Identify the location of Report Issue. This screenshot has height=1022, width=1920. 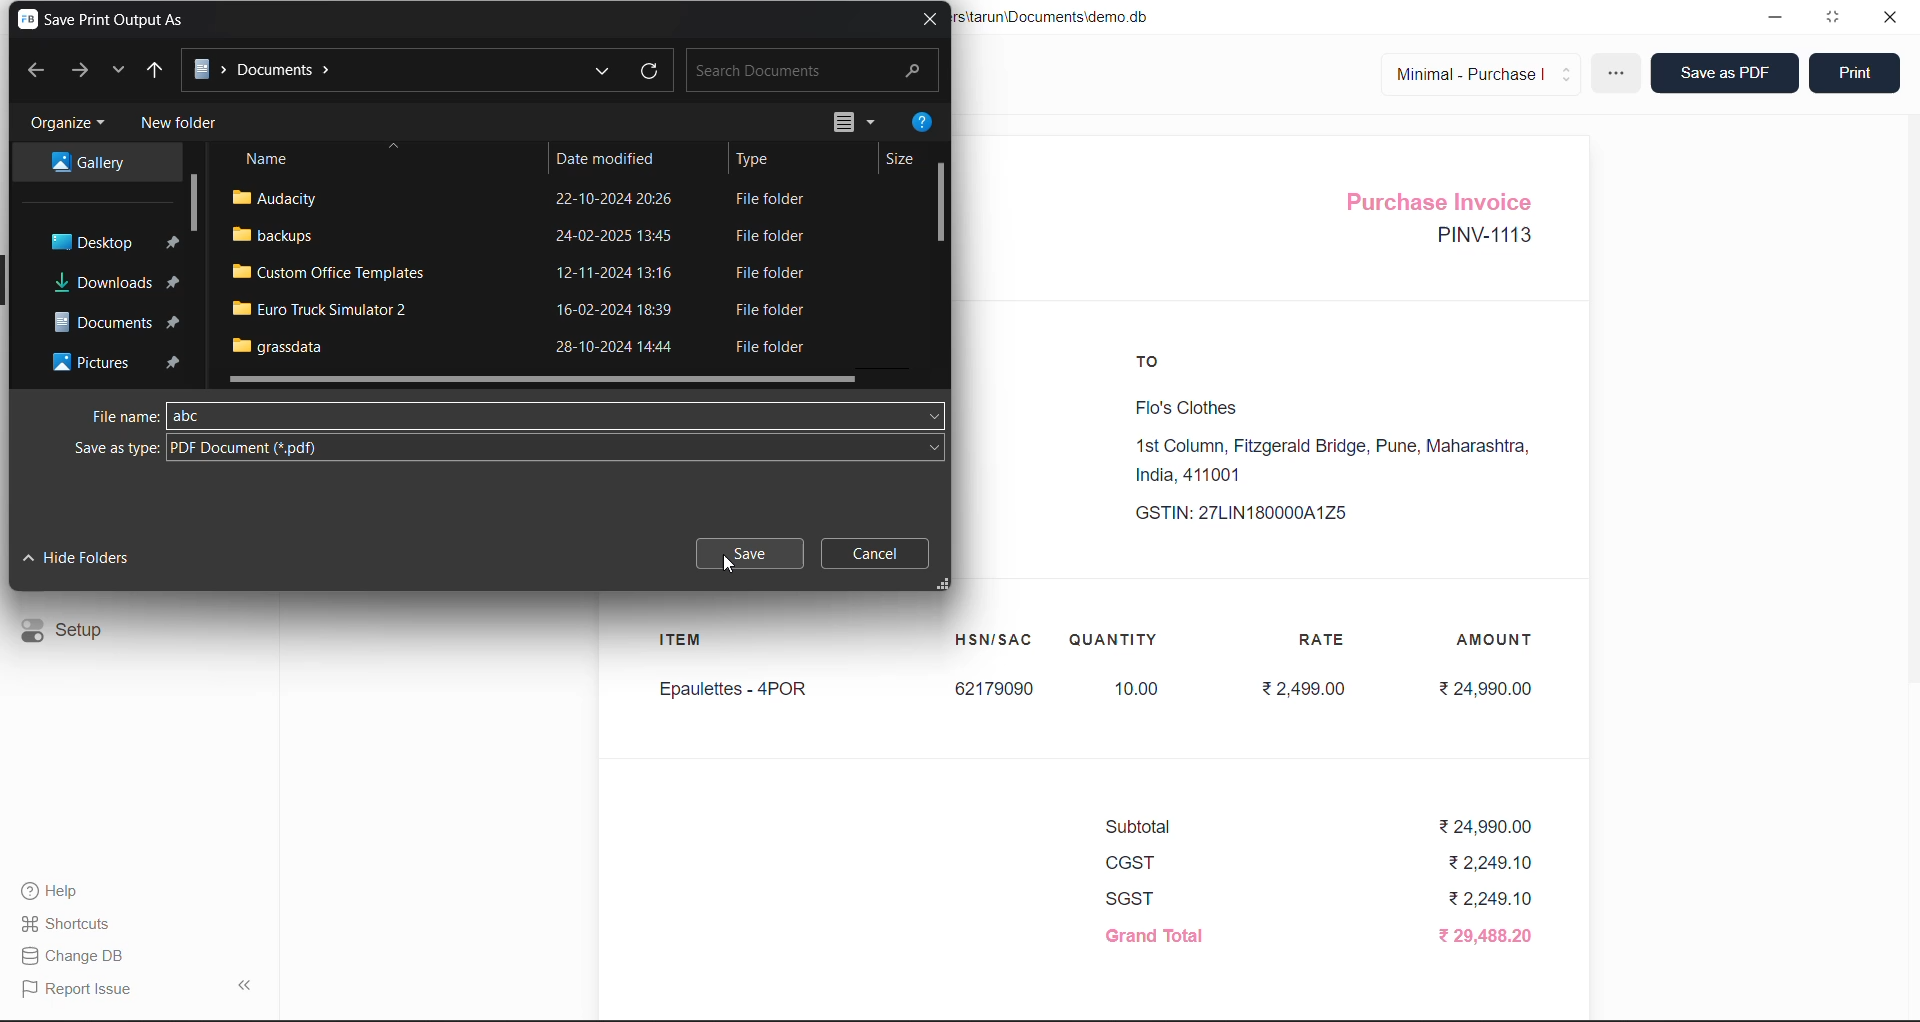
(83, 987).